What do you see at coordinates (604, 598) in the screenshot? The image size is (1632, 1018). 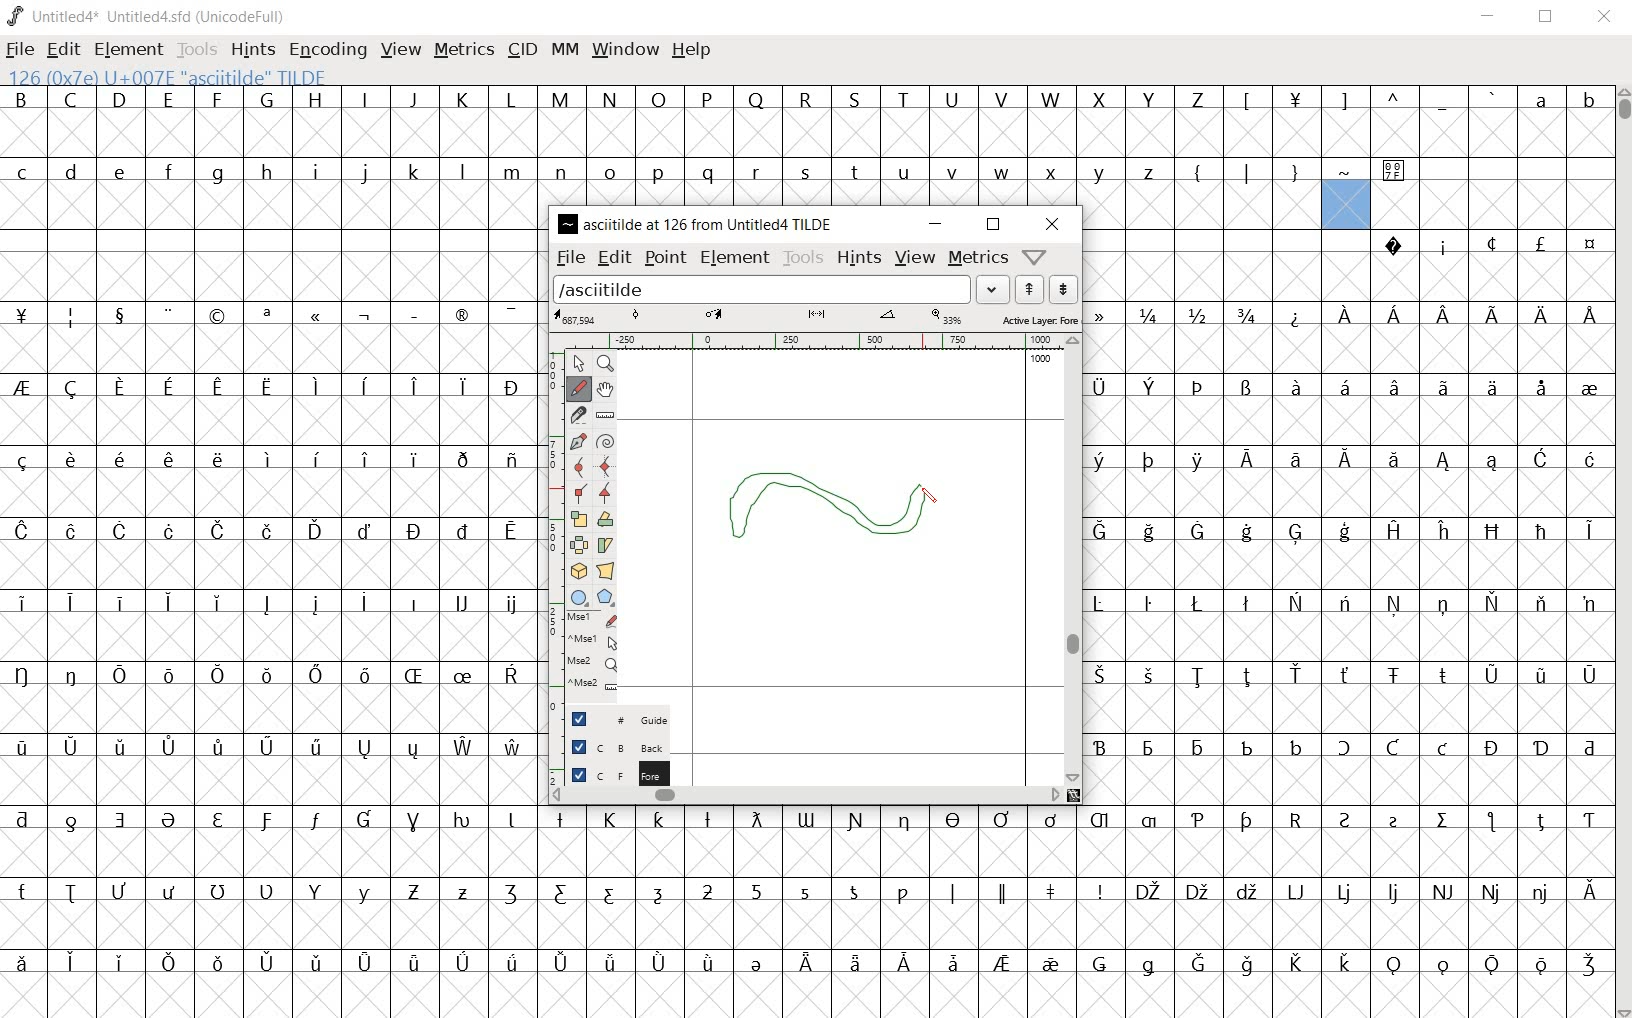 I see `polygon or star` at bounding box center [604, 598].